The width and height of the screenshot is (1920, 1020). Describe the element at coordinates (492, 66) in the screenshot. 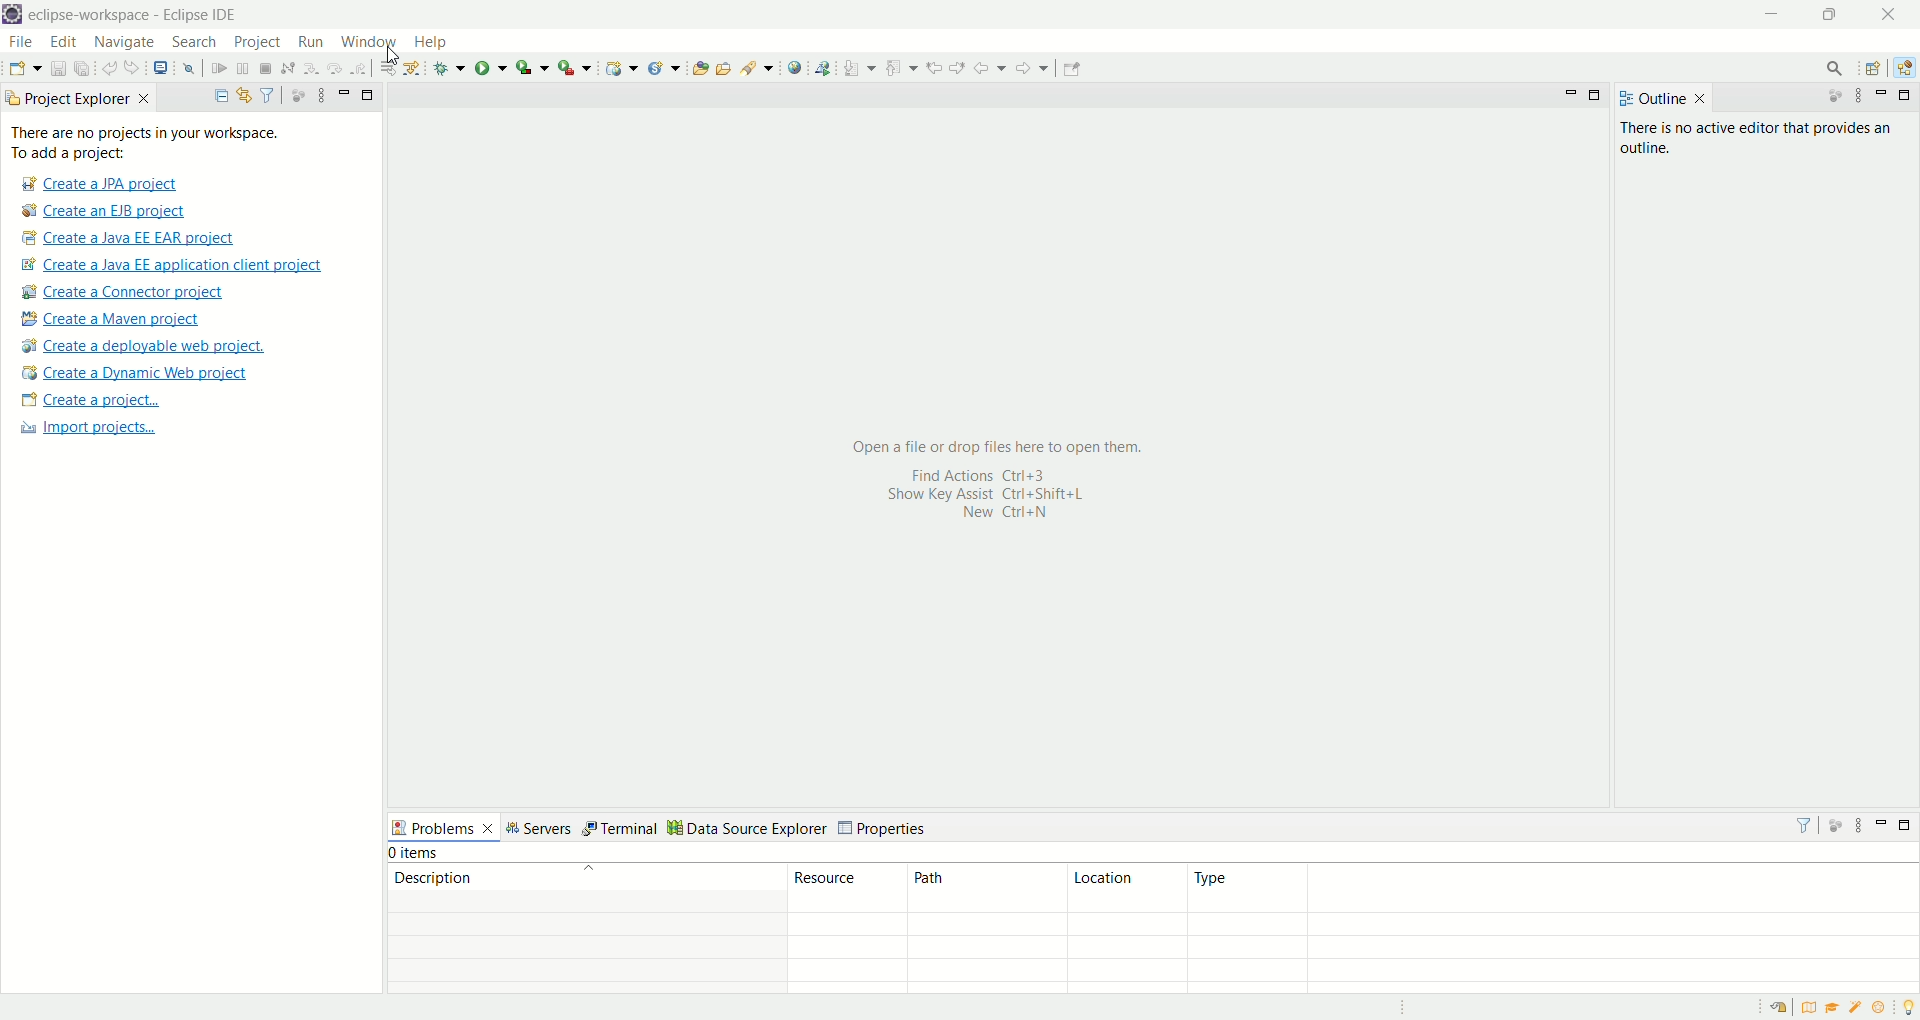

I see `run` at that location.